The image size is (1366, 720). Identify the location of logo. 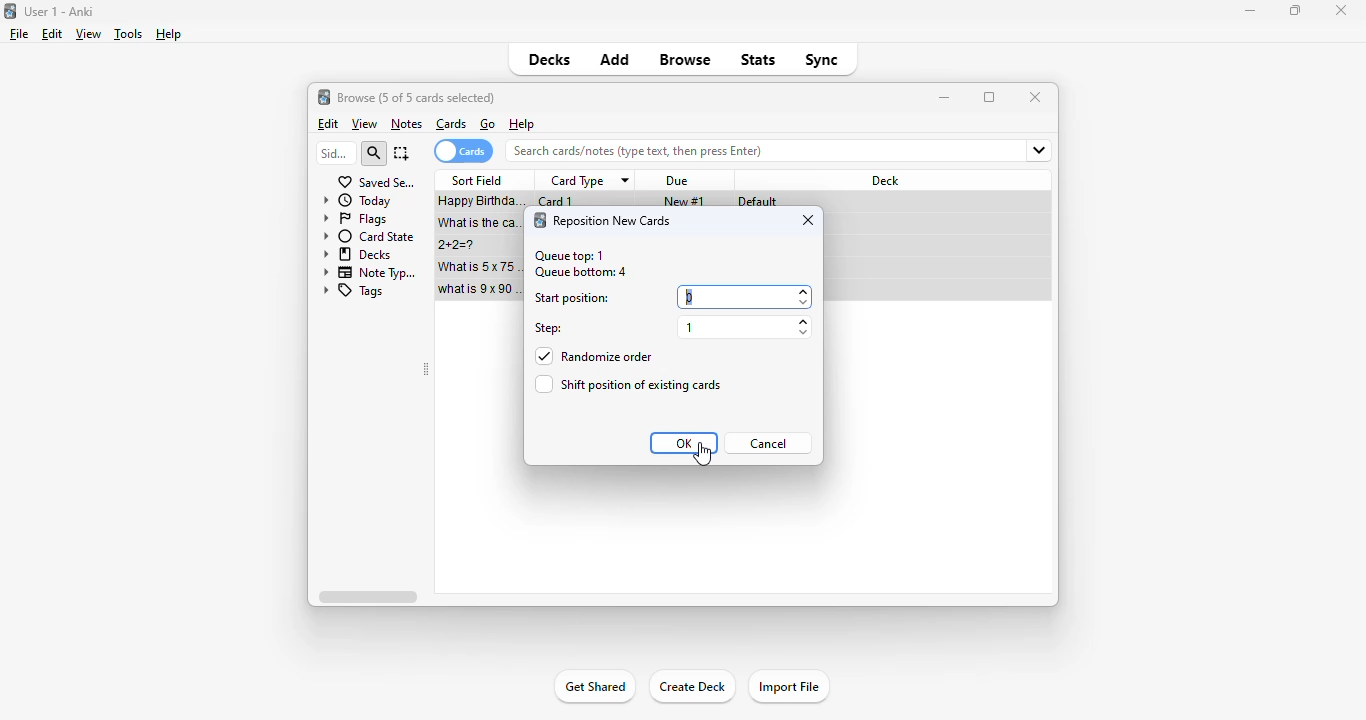
(9, 11).